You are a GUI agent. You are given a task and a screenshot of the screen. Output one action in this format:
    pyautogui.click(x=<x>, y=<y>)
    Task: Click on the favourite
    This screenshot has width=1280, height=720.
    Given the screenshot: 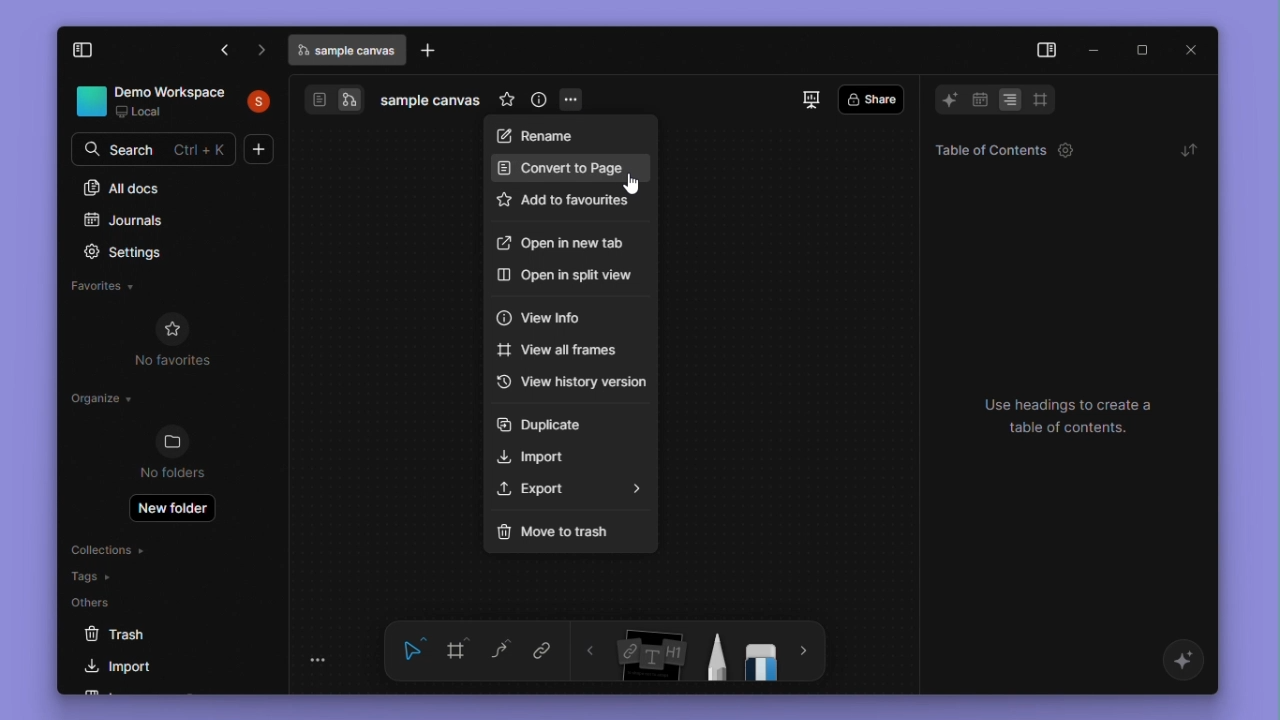 What is the action you would take?
    pyautogui.click(x=506, y=102)
    